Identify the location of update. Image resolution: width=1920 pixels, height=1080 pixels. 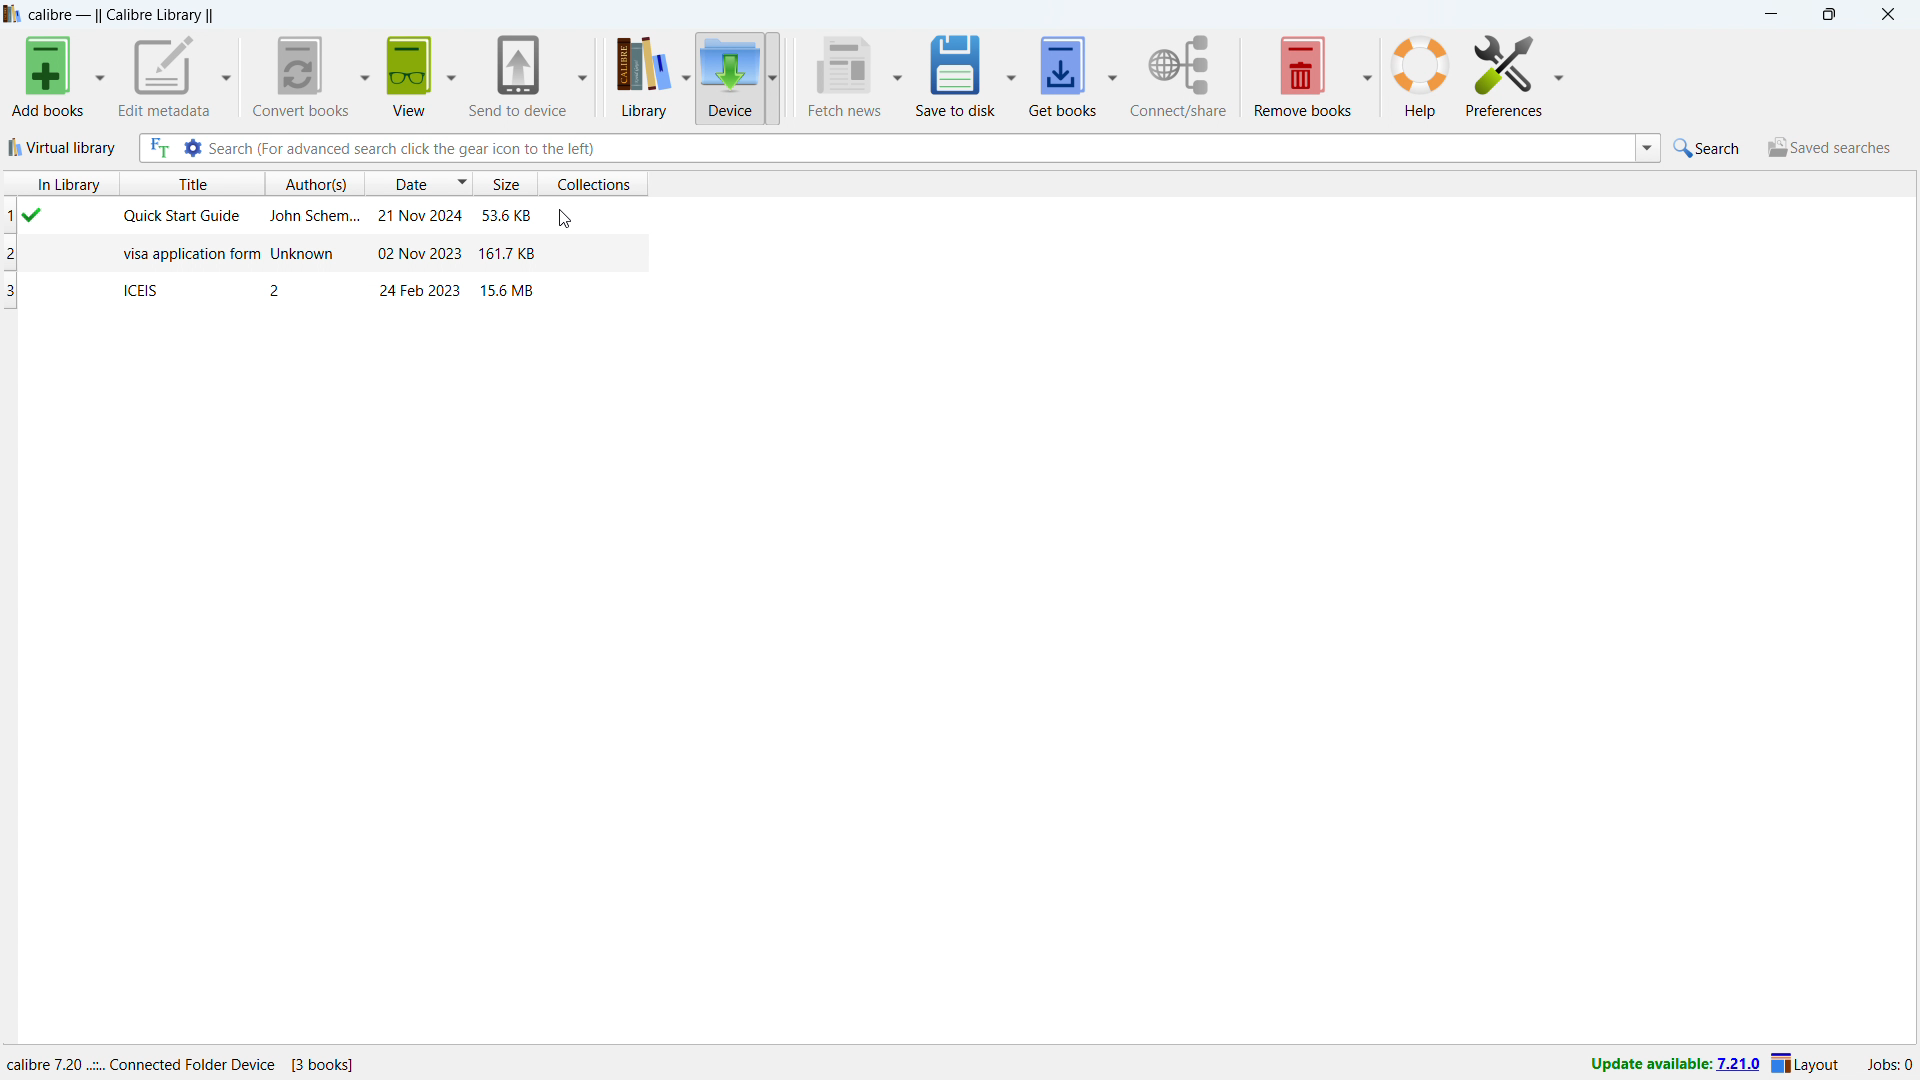
(1673, 1065).